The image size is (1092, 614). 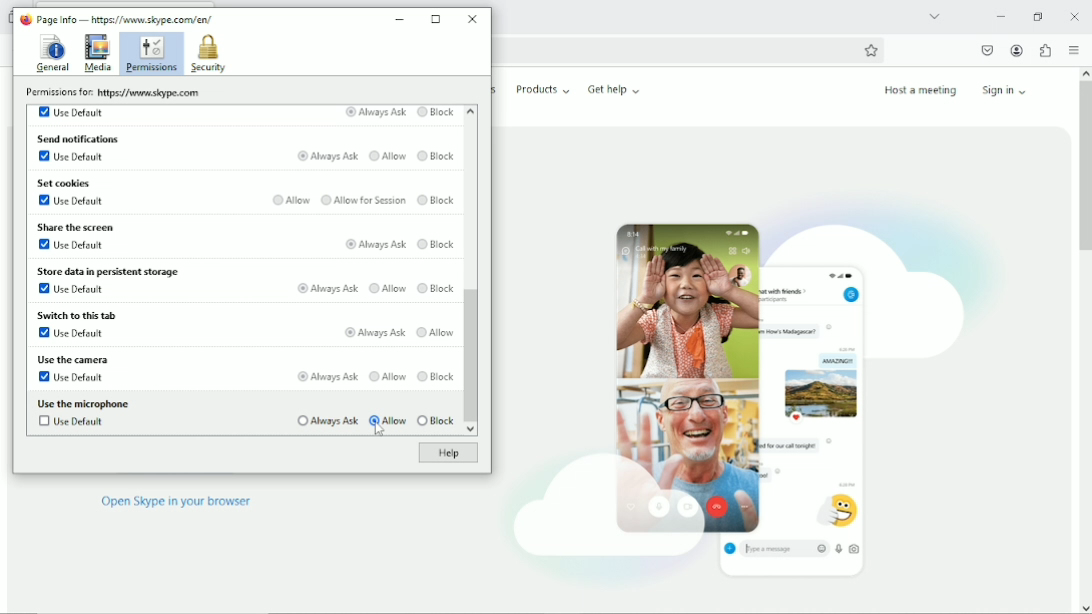 What do you see at coordinates (326, 287) in the screenshot?
I see `Always ask` at bounding box center [326, 287].